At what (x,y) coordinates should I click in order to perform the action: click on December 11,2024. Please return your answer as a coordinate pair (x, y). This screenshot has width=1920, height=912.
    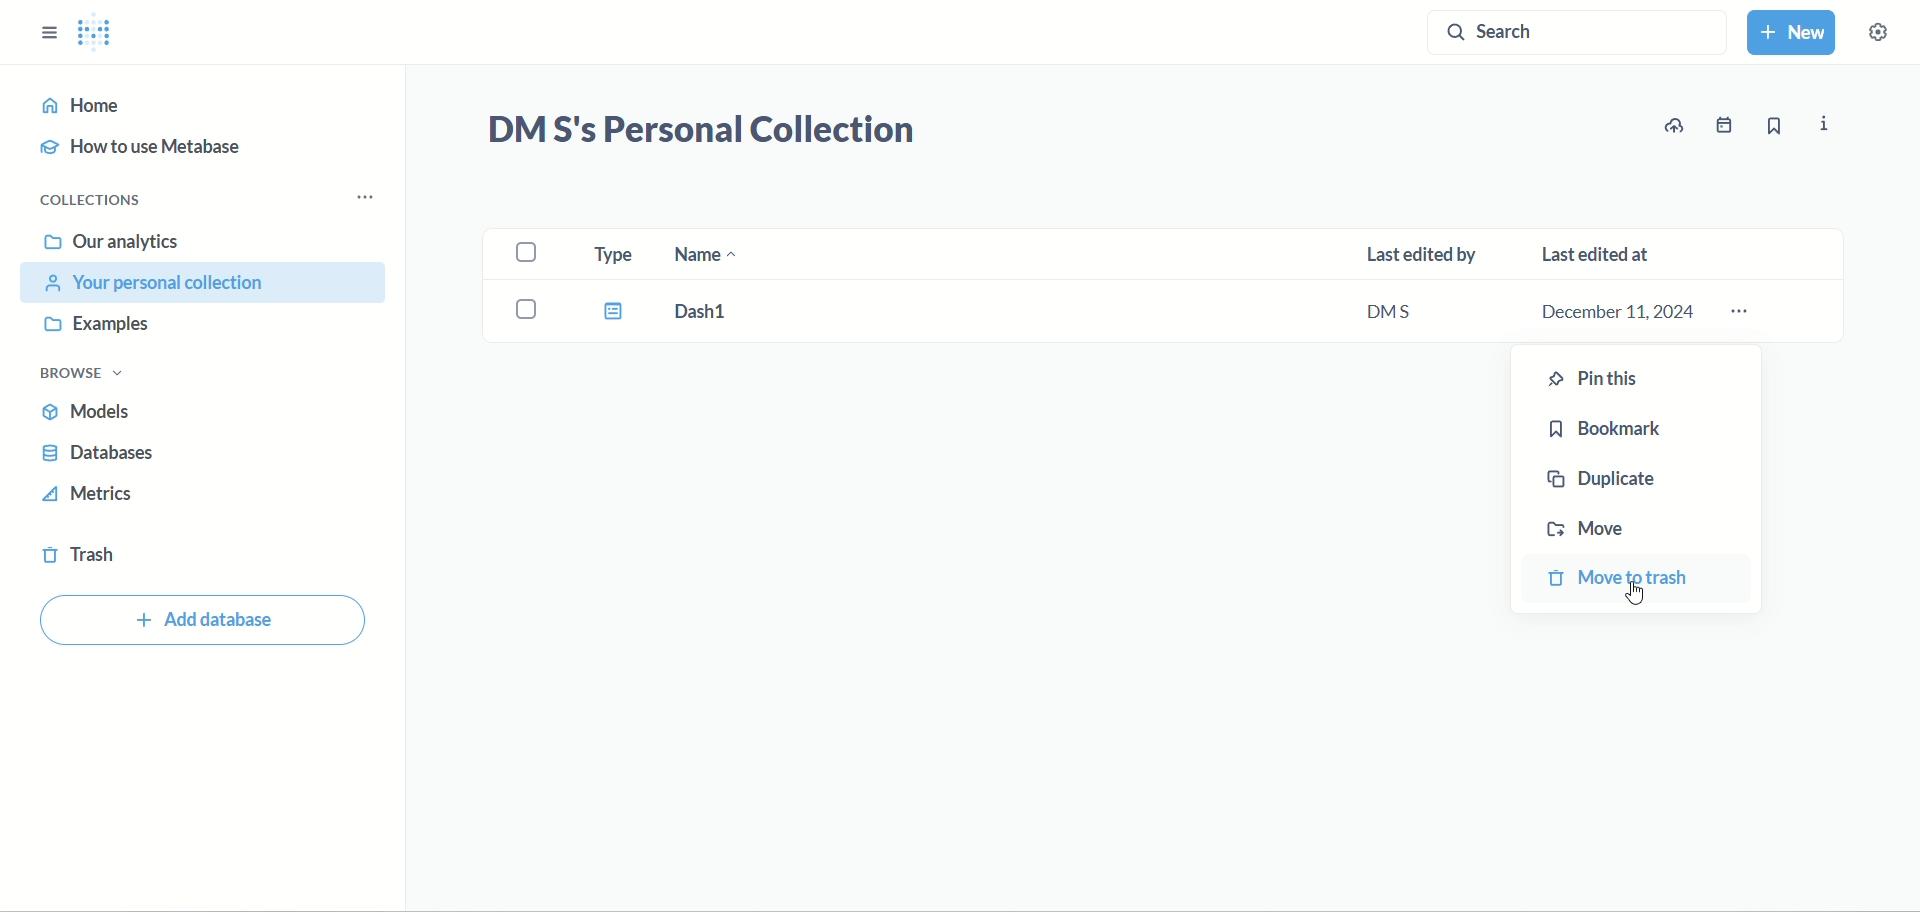
    Looking at the image, I should click on (1615, 310).